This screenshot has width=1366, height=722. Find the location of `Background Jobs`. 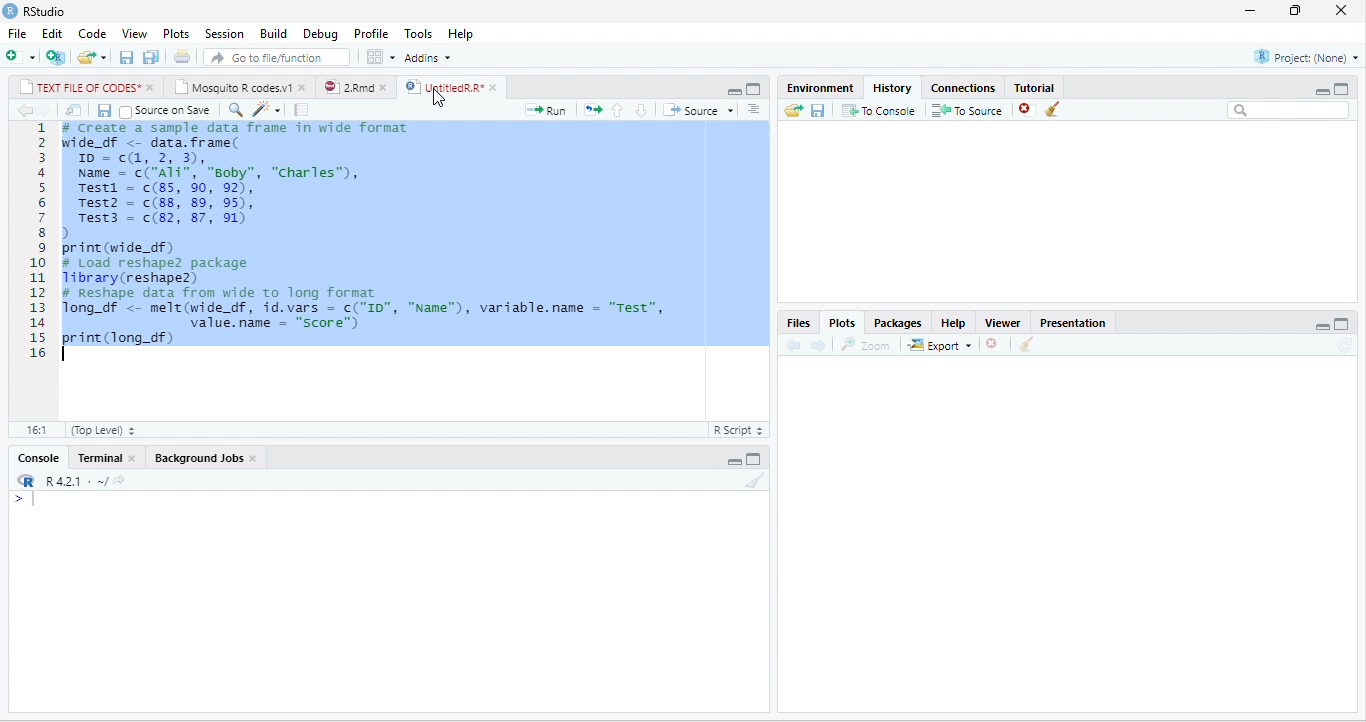

Background Jobs is located at coordinates (197, 457).